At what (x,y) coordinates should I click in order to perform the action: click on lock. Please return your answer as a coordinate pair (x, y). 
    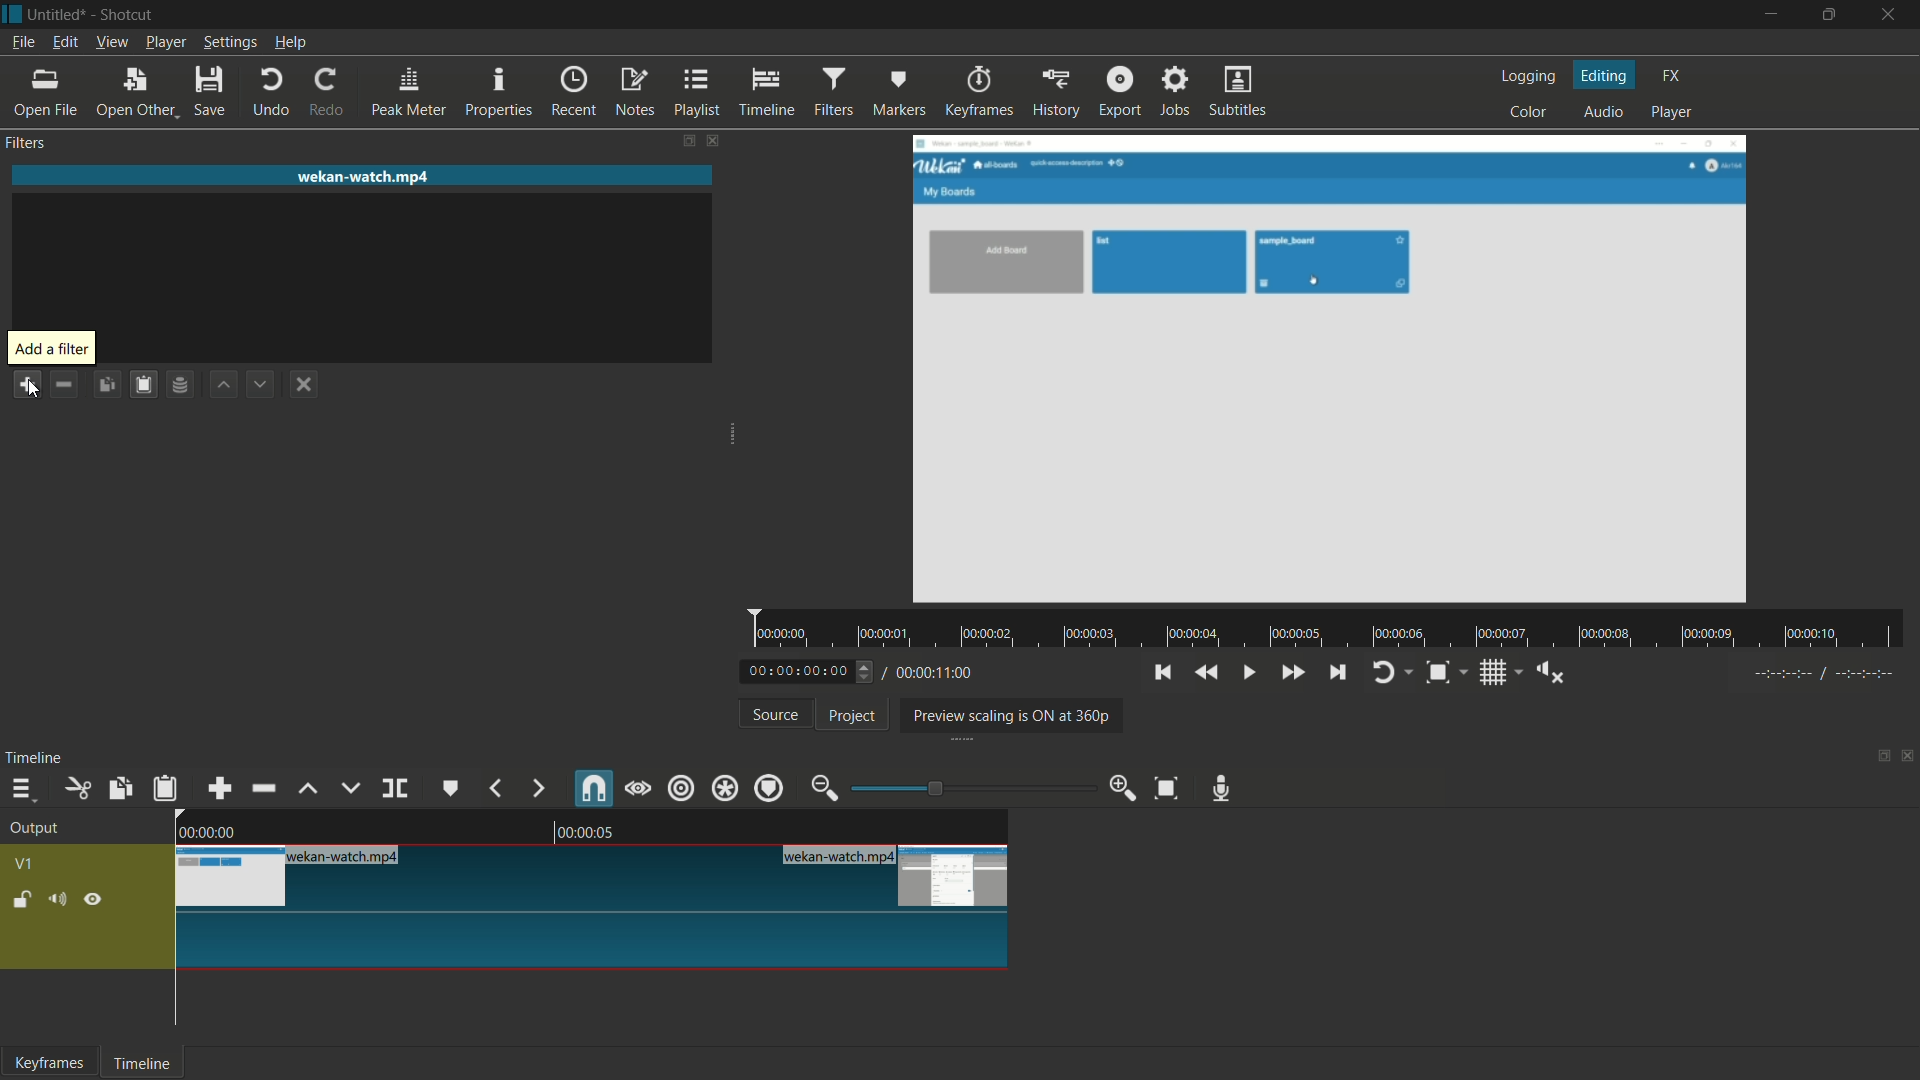
    Looking at the image, I should click on (23, 902).